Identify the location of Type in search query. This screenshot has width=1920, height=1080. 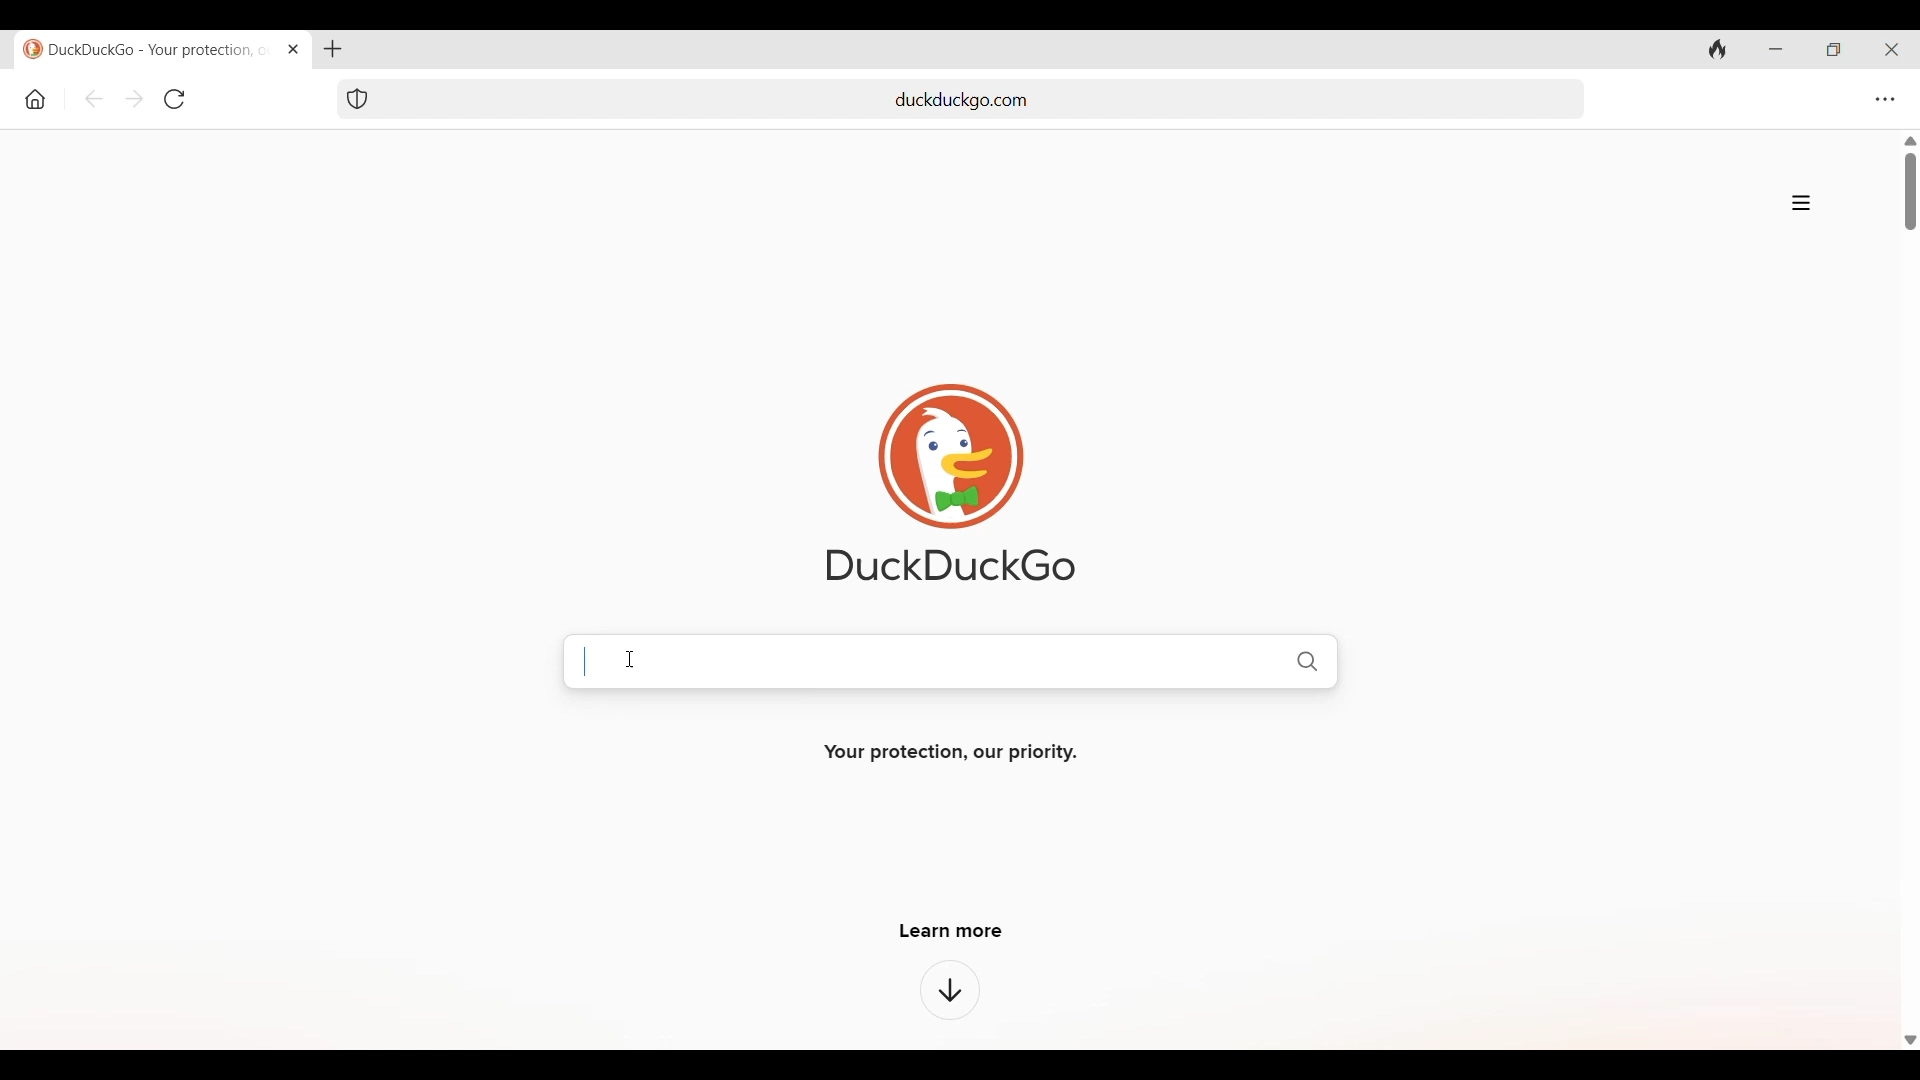
(987, 658).